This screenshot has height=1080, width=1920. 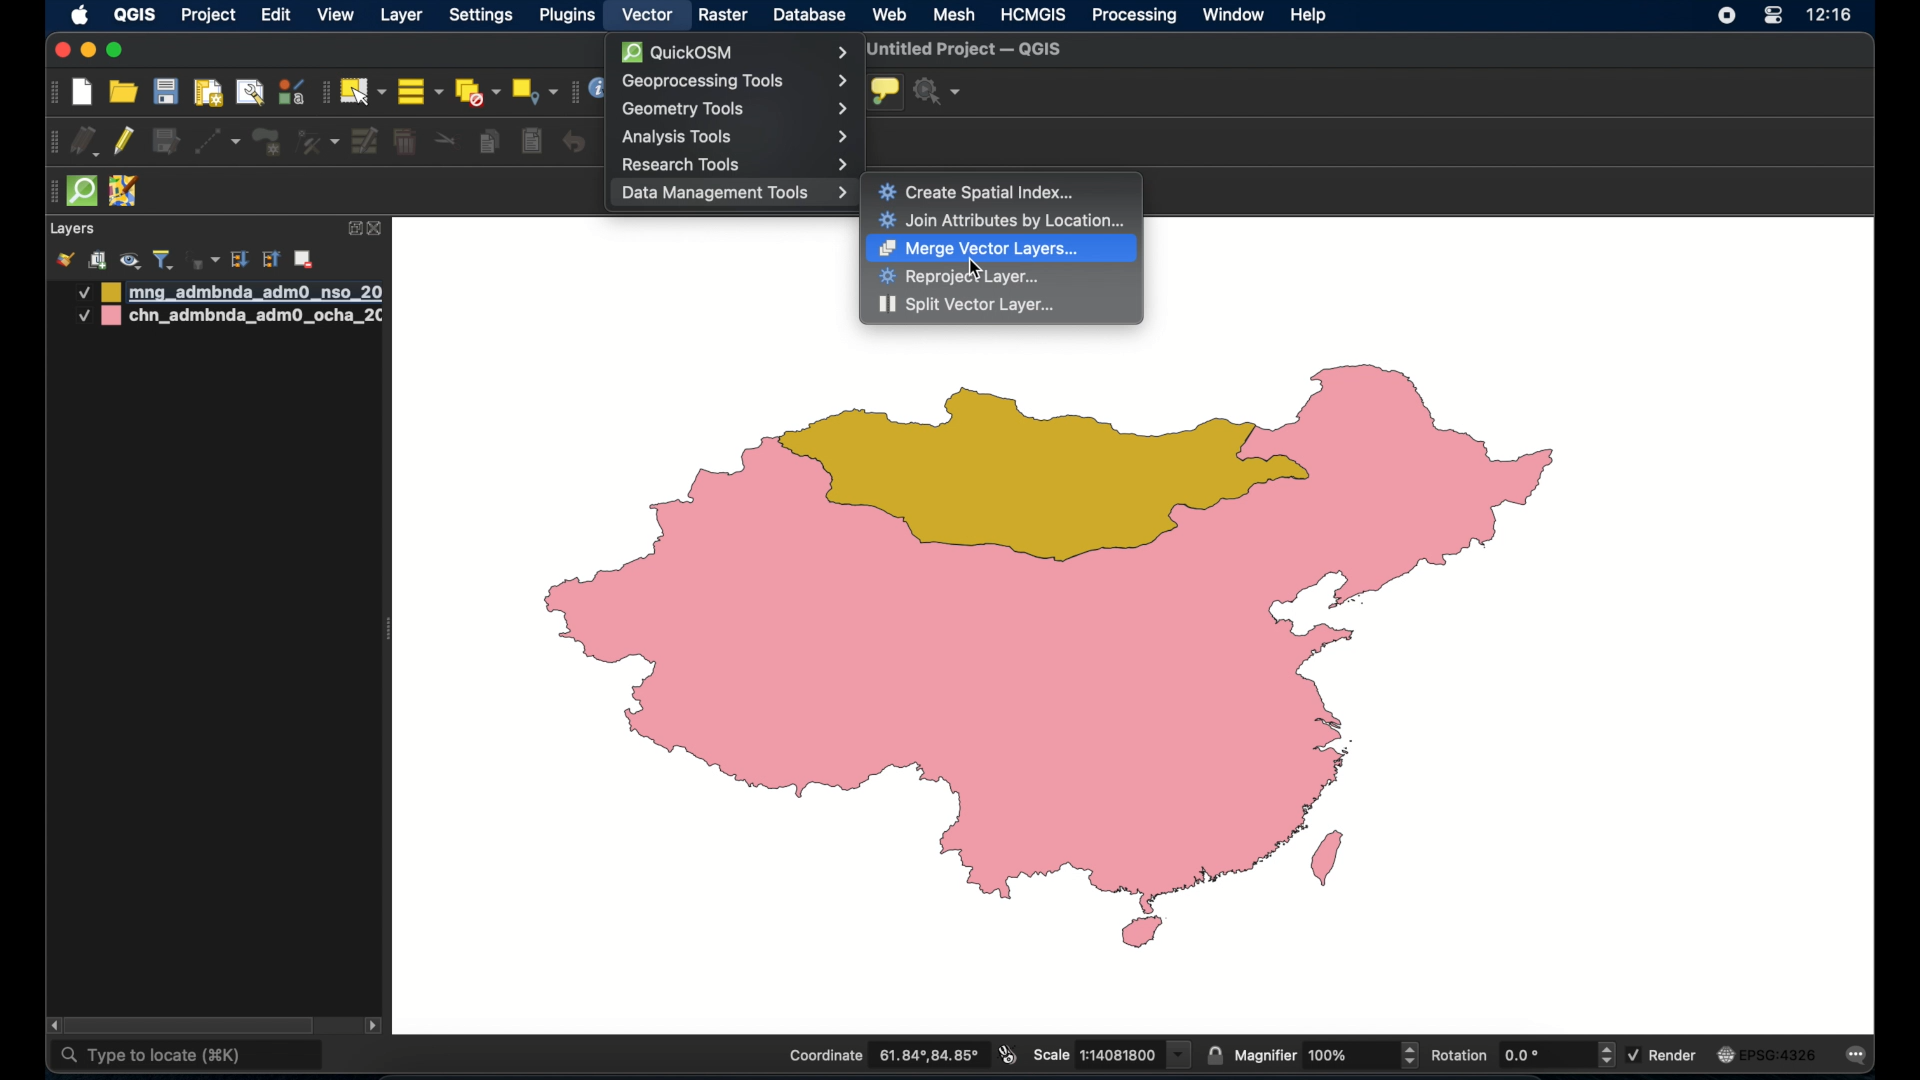 I want to click on open project, so click(x=125, y=93).